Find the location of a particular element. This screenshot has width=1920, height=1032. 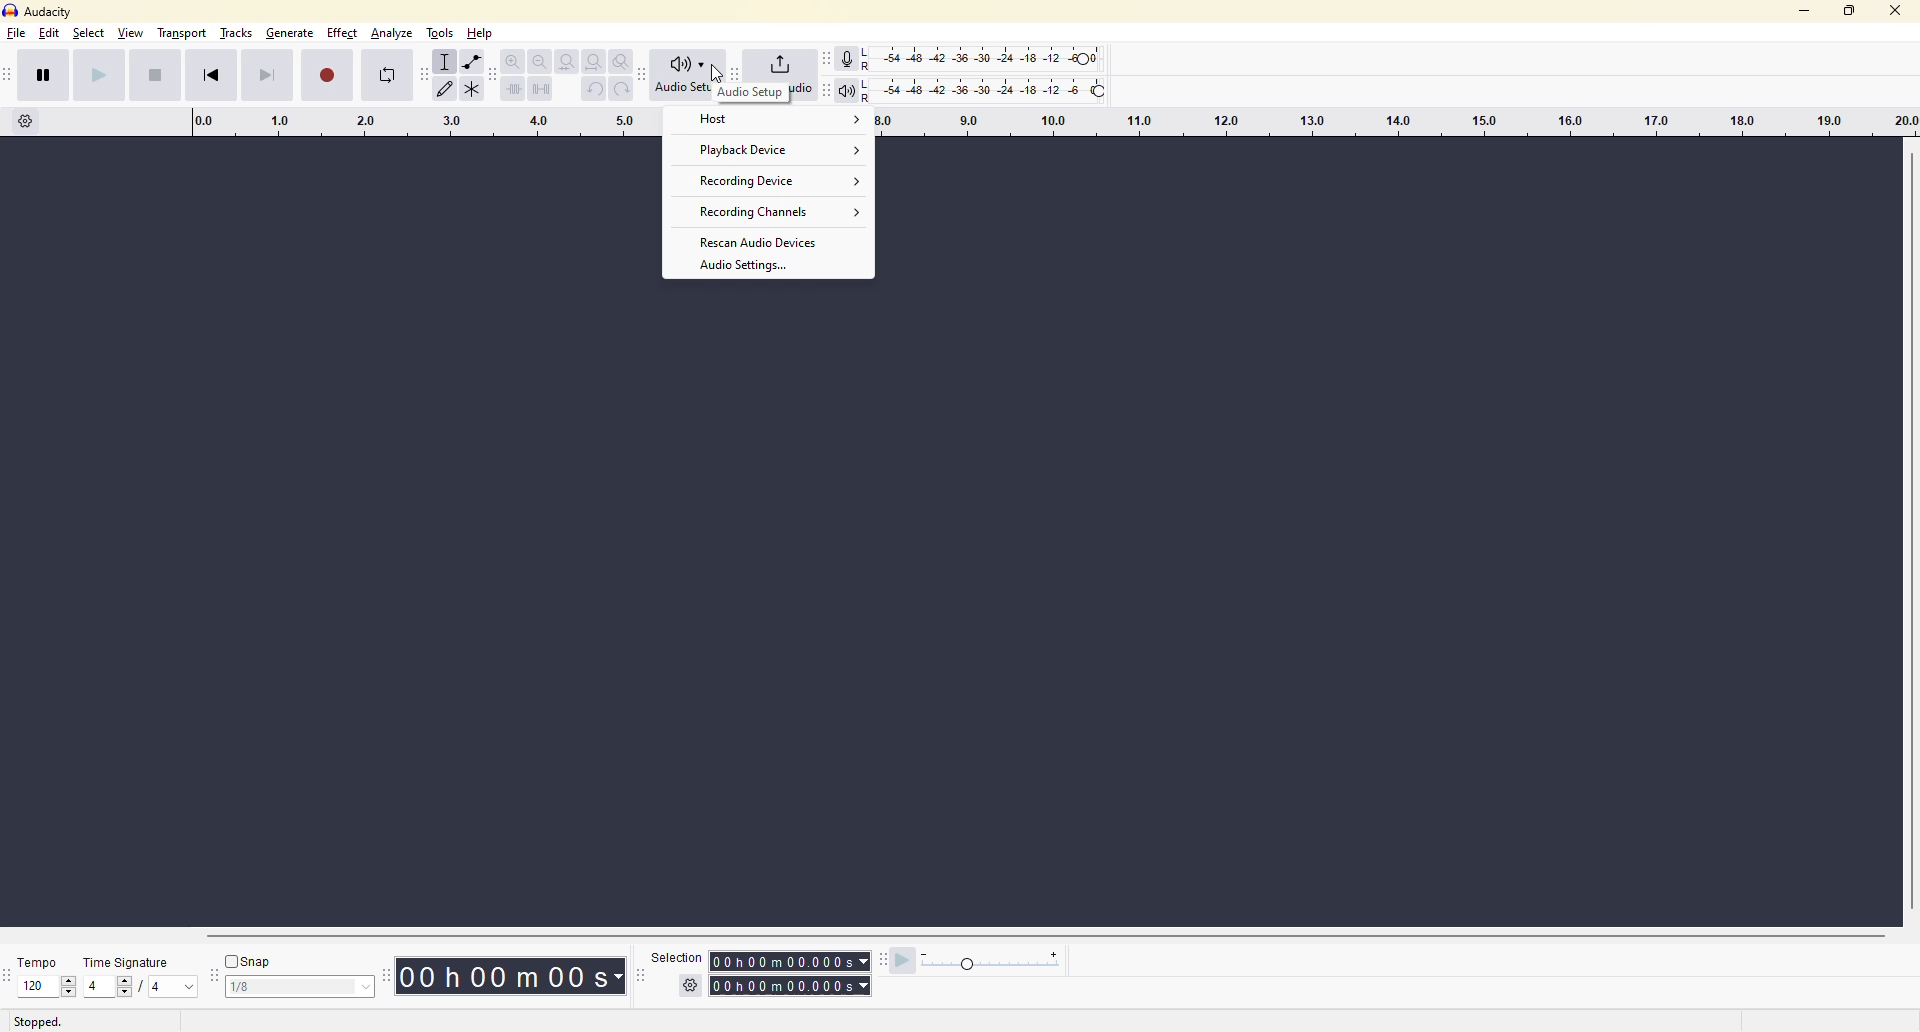

Rescan Audio Devices is located at coordinates (754, 240).